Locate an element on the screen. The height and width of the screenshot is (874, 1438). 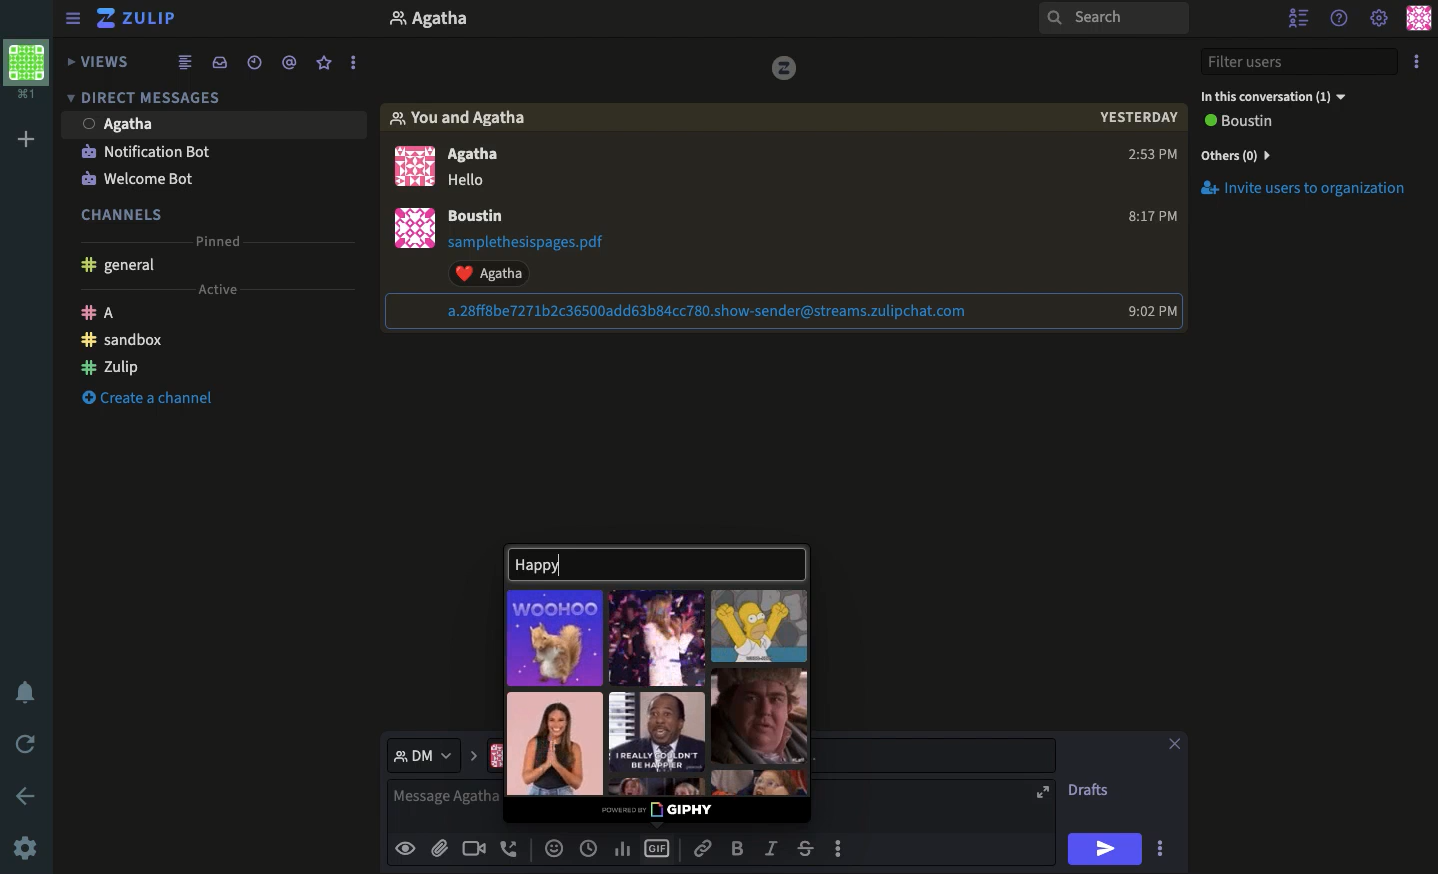
Preview is located at coordinates (408, 849).